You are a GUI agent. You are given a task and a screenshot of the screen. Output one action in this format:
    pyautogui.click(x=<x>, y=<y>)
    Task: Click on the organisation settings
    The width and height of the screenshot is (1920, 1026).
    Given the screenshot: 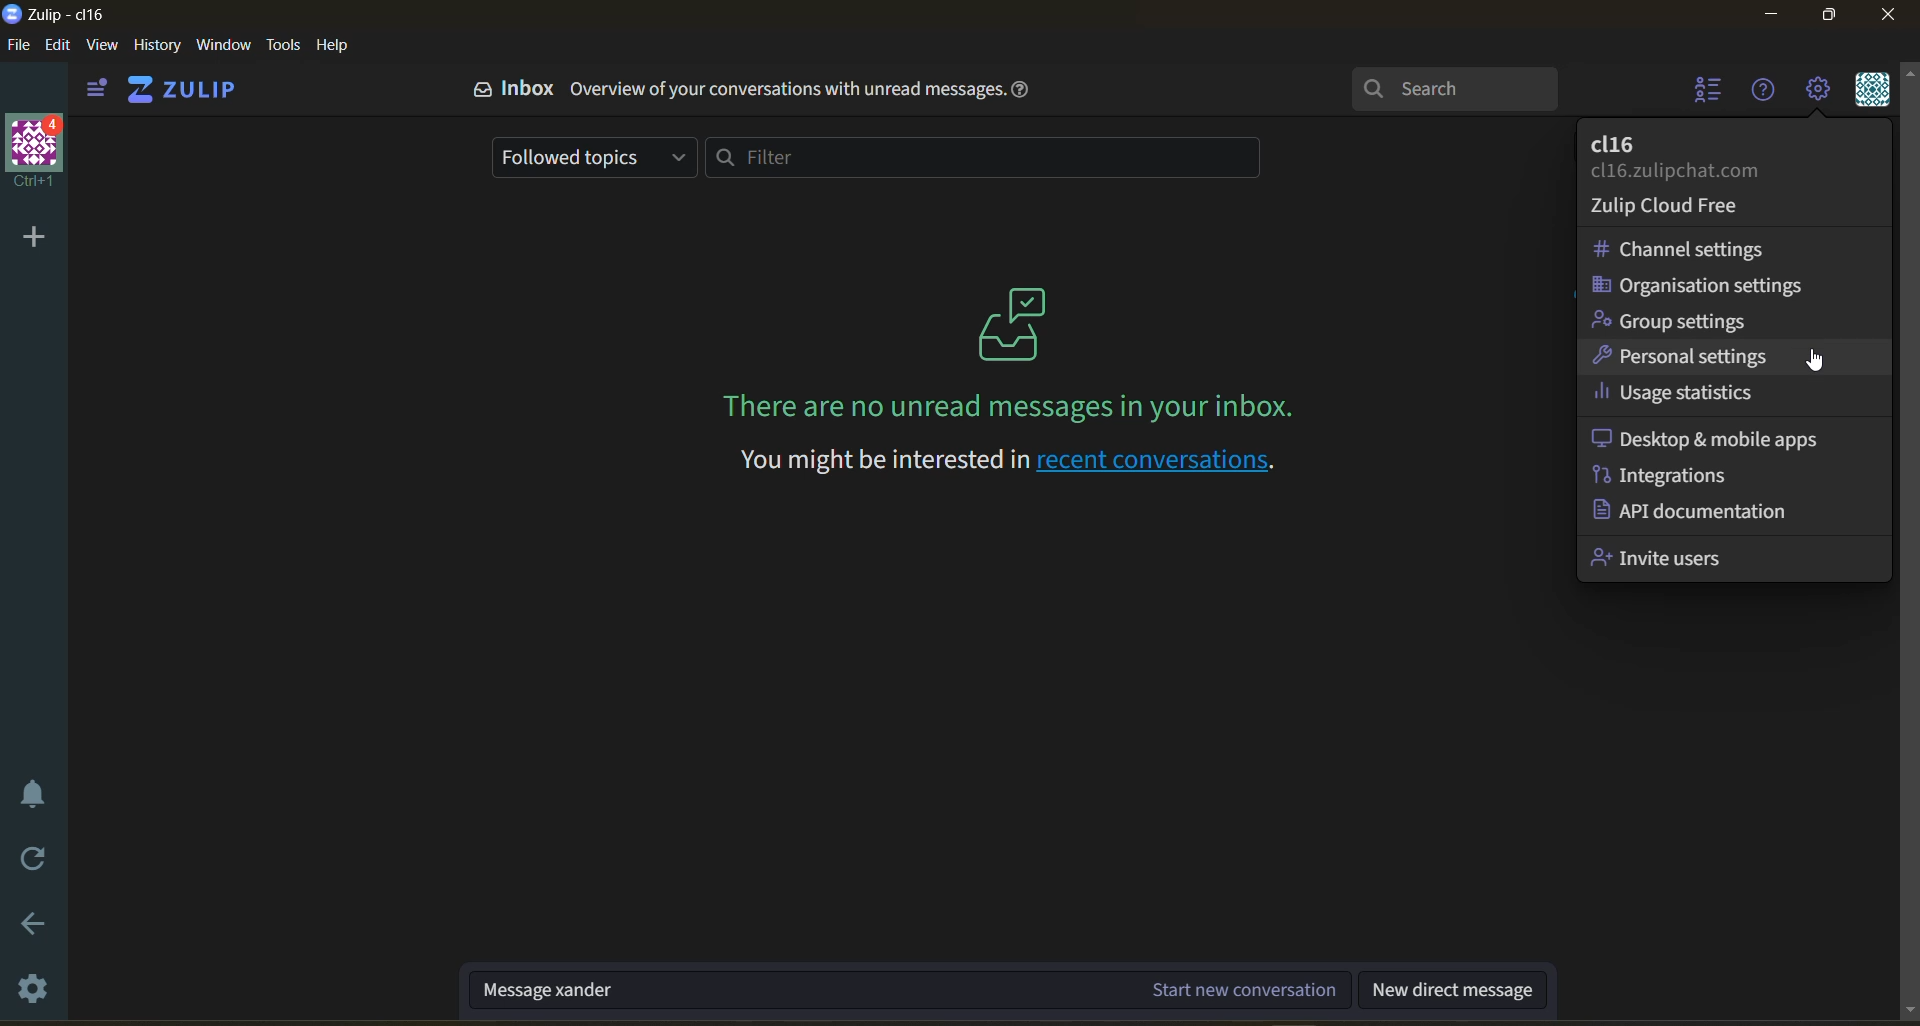 What is the action you would take?
    pyautogui.click(x=1704, y=287)
    